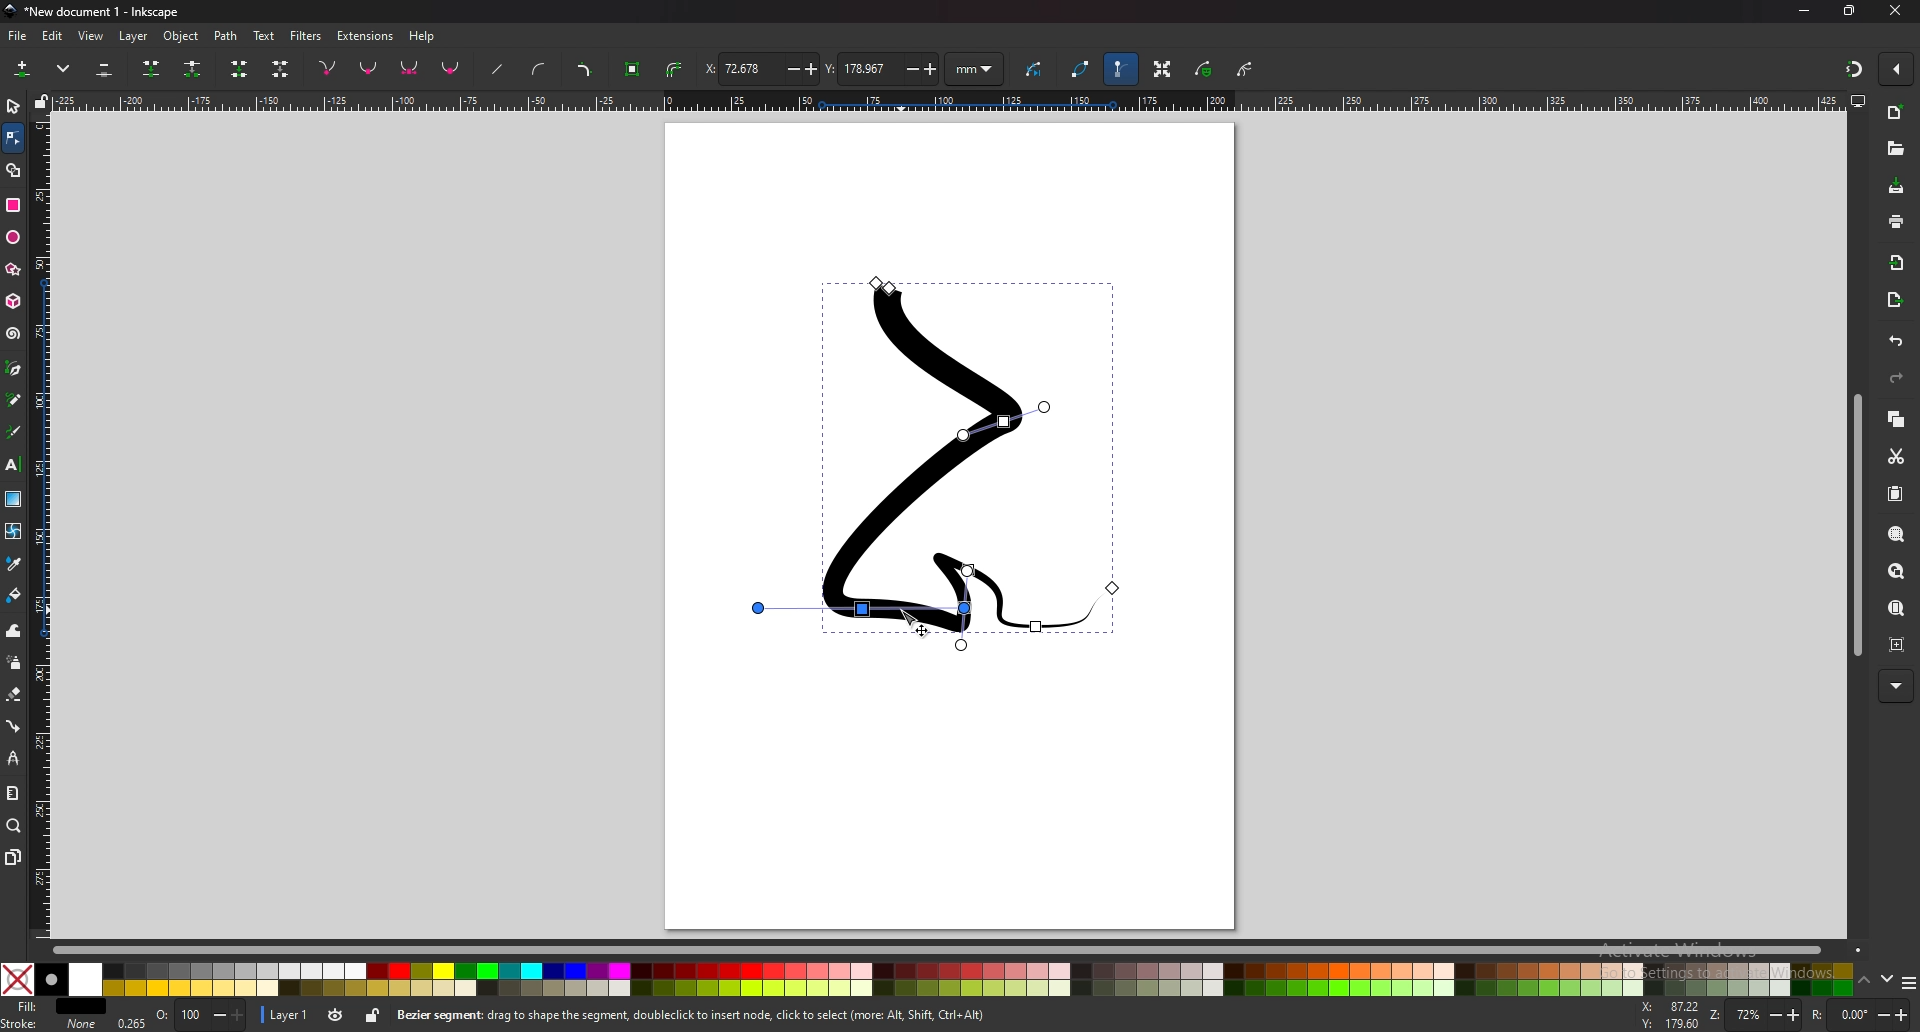 The width and height of the screenshot is (1920, 1032). I want to click on text, so click(14, 465).